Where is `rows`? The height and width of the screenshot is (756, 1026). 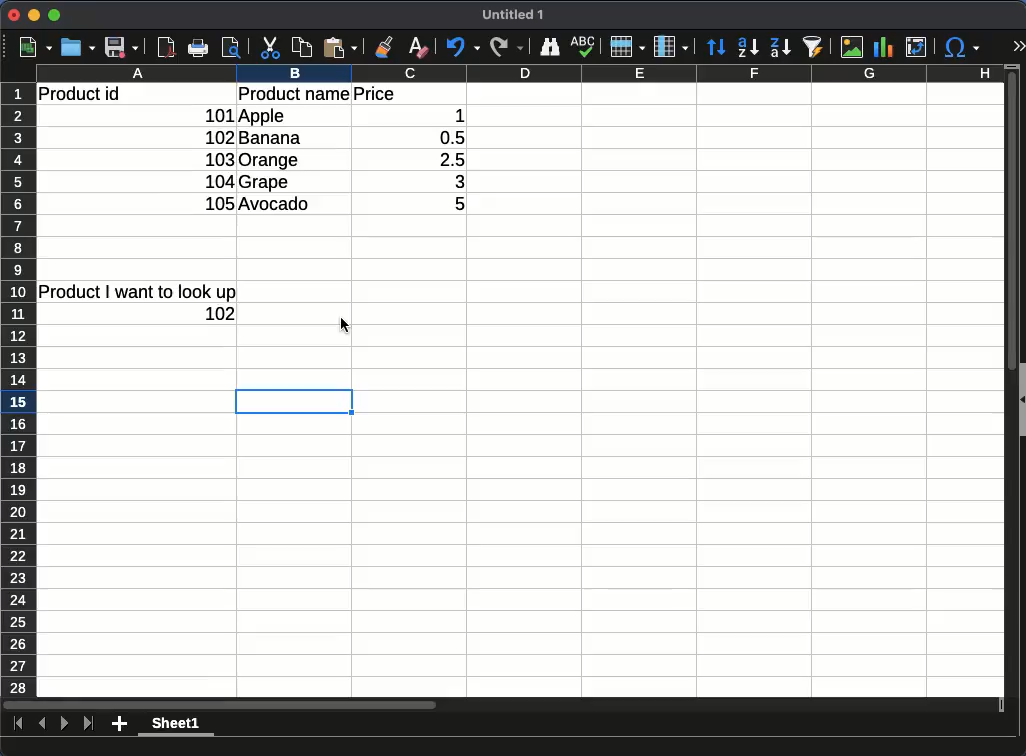 rows is located at coordinates (628, 46).